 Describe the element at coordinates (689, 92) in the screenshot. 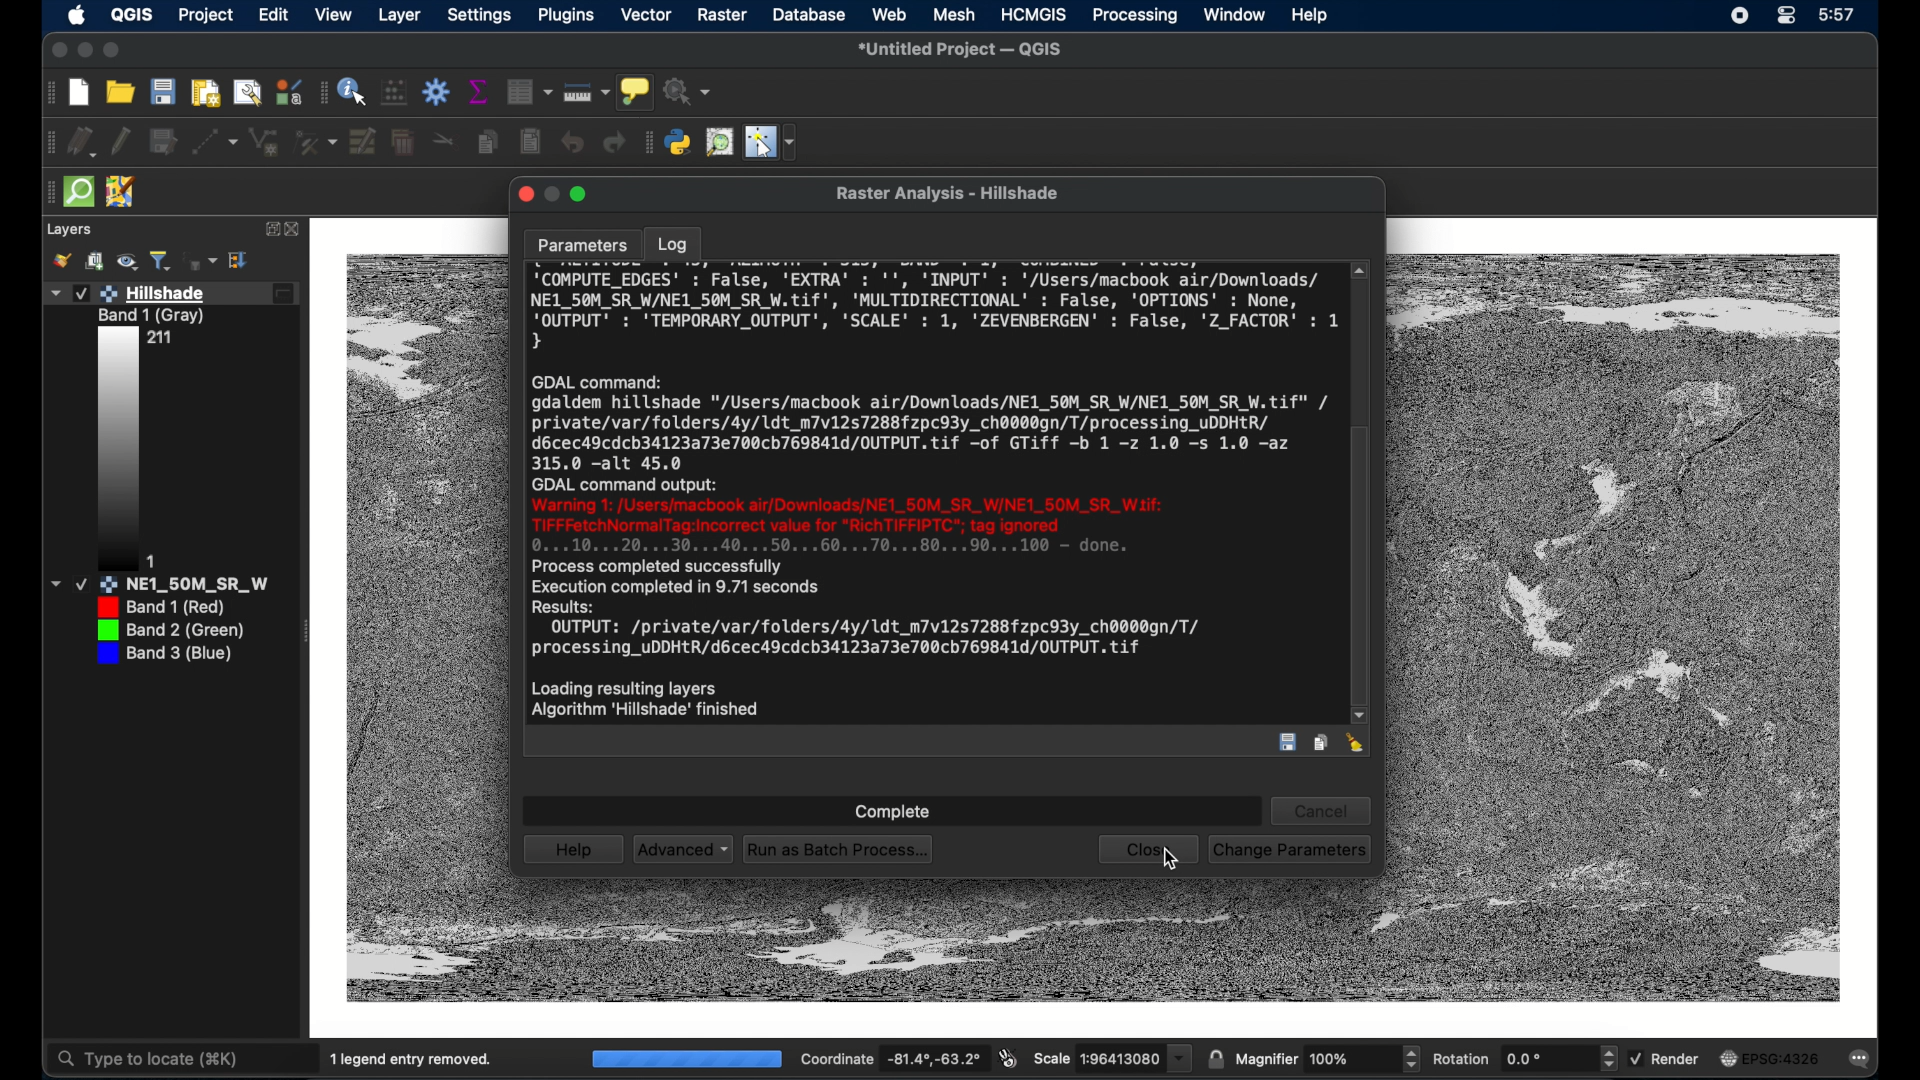

I see `no action selected` at that location.